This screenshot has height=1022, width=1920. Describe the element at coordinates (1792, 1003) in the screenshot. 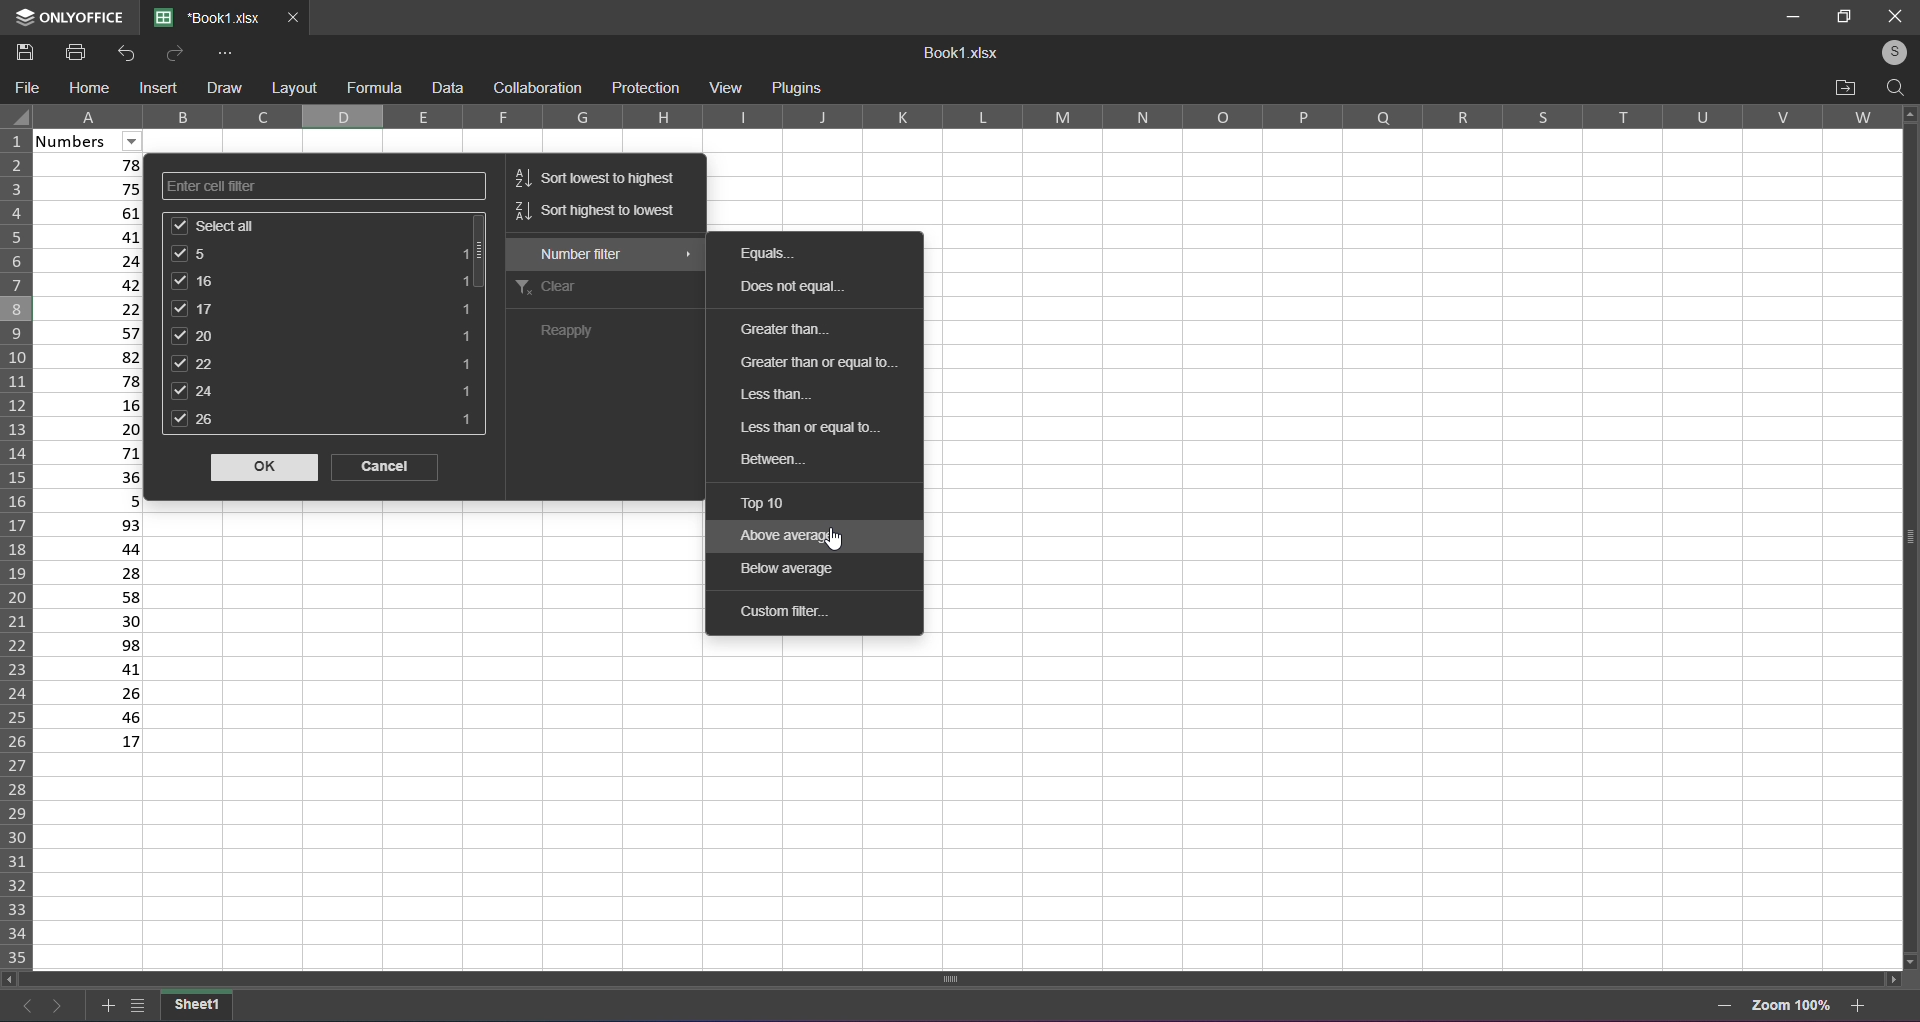

I see `Zoom 100%` at that location.